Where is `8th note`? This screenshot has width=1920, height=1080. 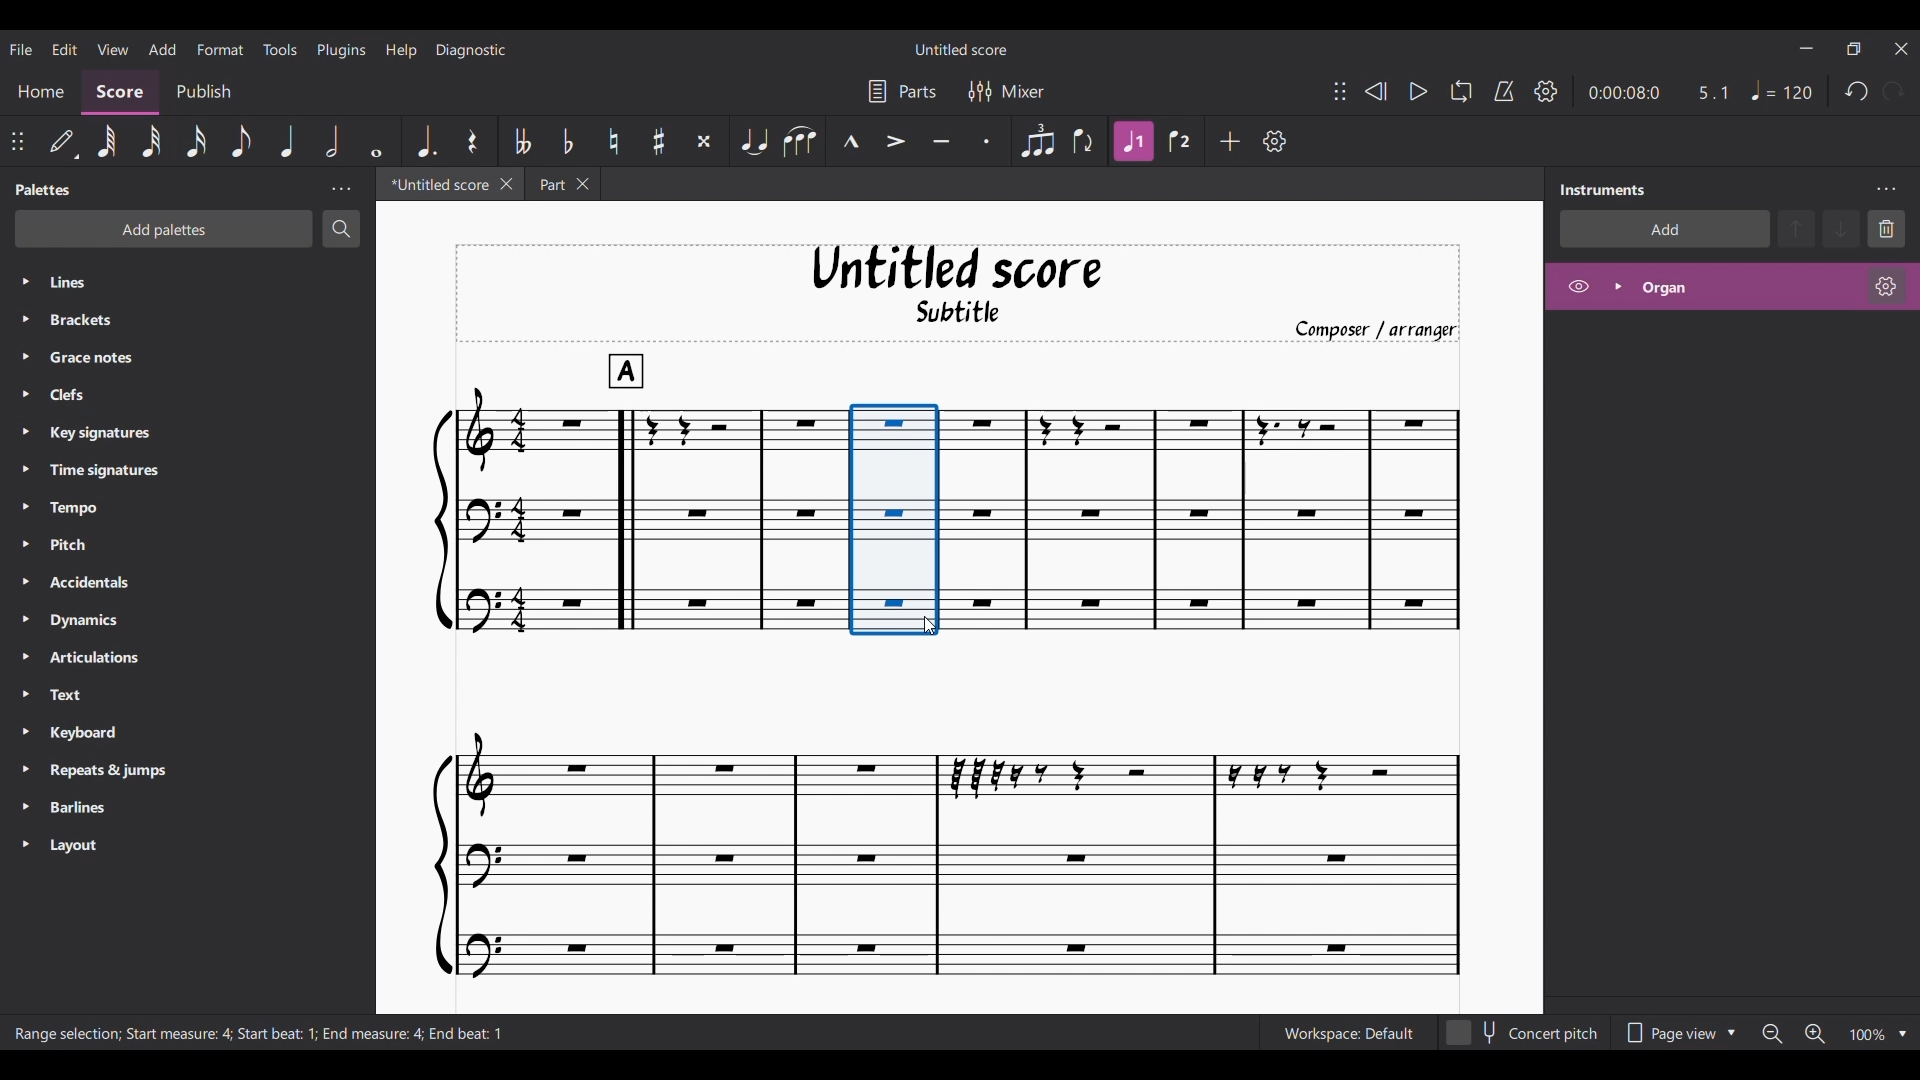
8th note is located at coordinates (242, 142).